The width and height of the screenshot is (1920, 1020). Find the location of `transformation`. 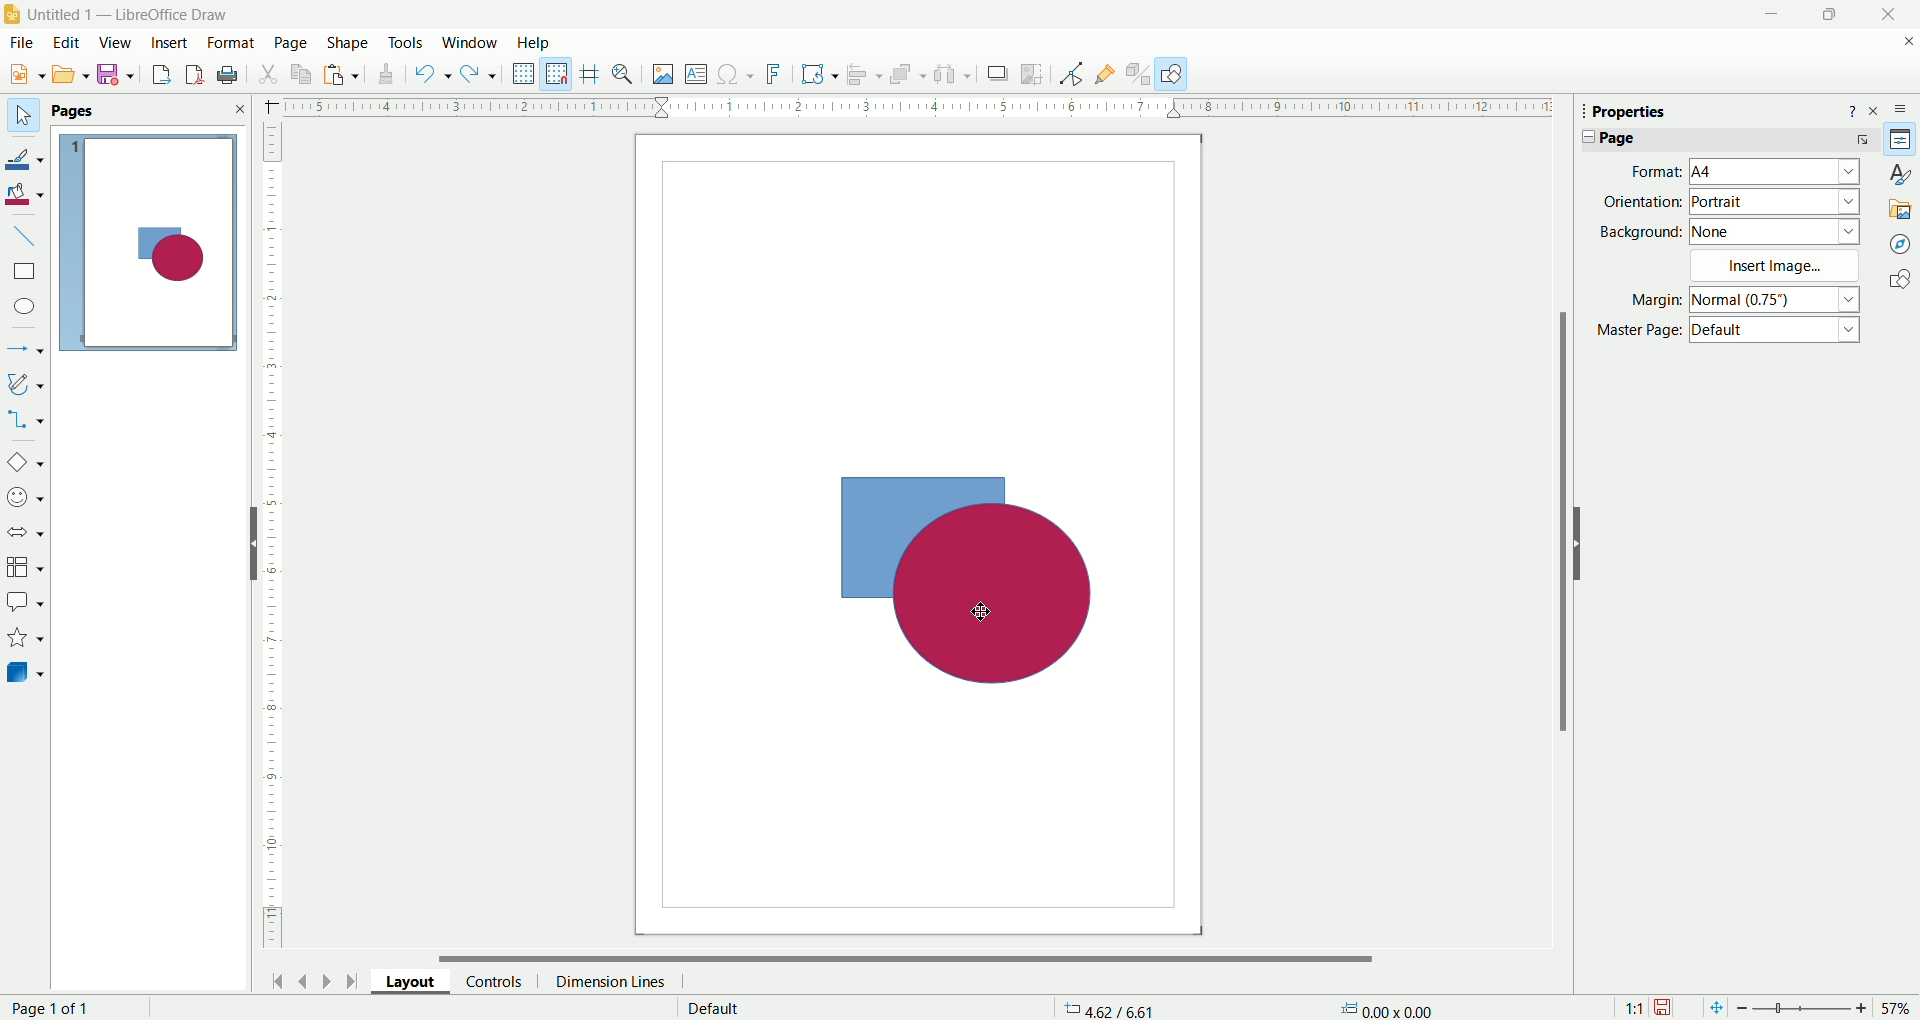

transformation is located at coordinates (821, 73).